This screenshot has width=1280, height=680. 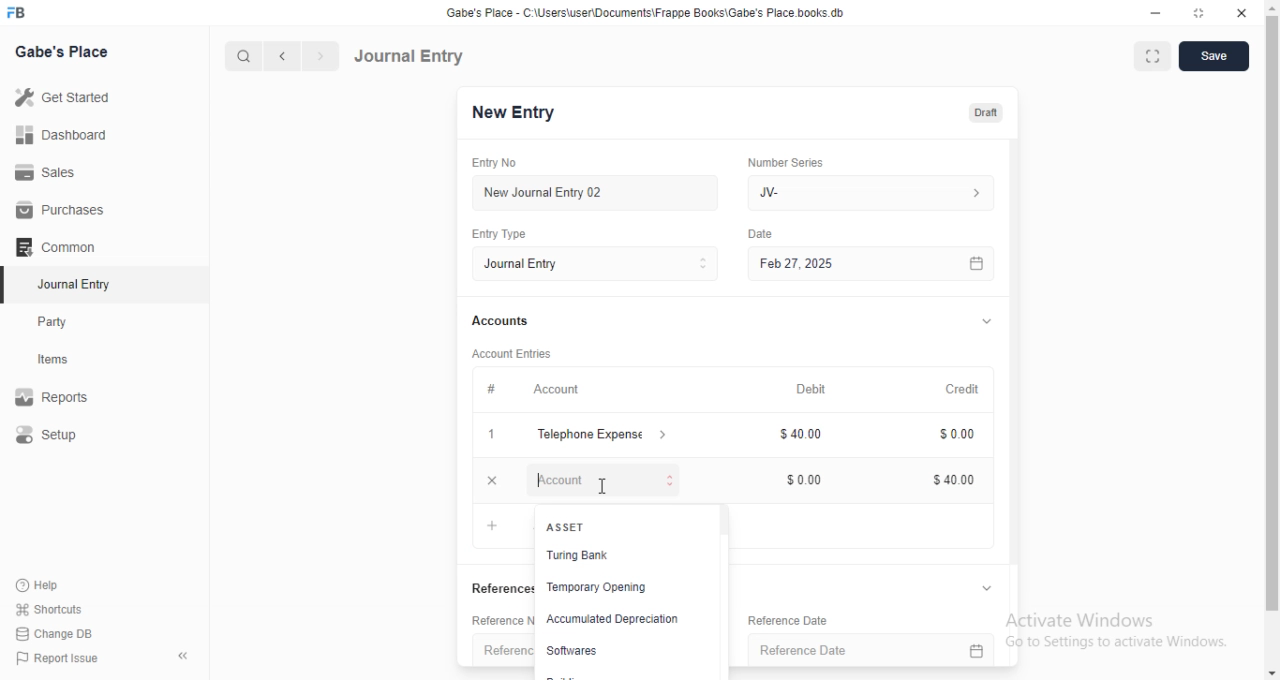 What do you see at coordinates (995, 320) in the screenshot?
I see `Hide` at bounding box center [995, 320].